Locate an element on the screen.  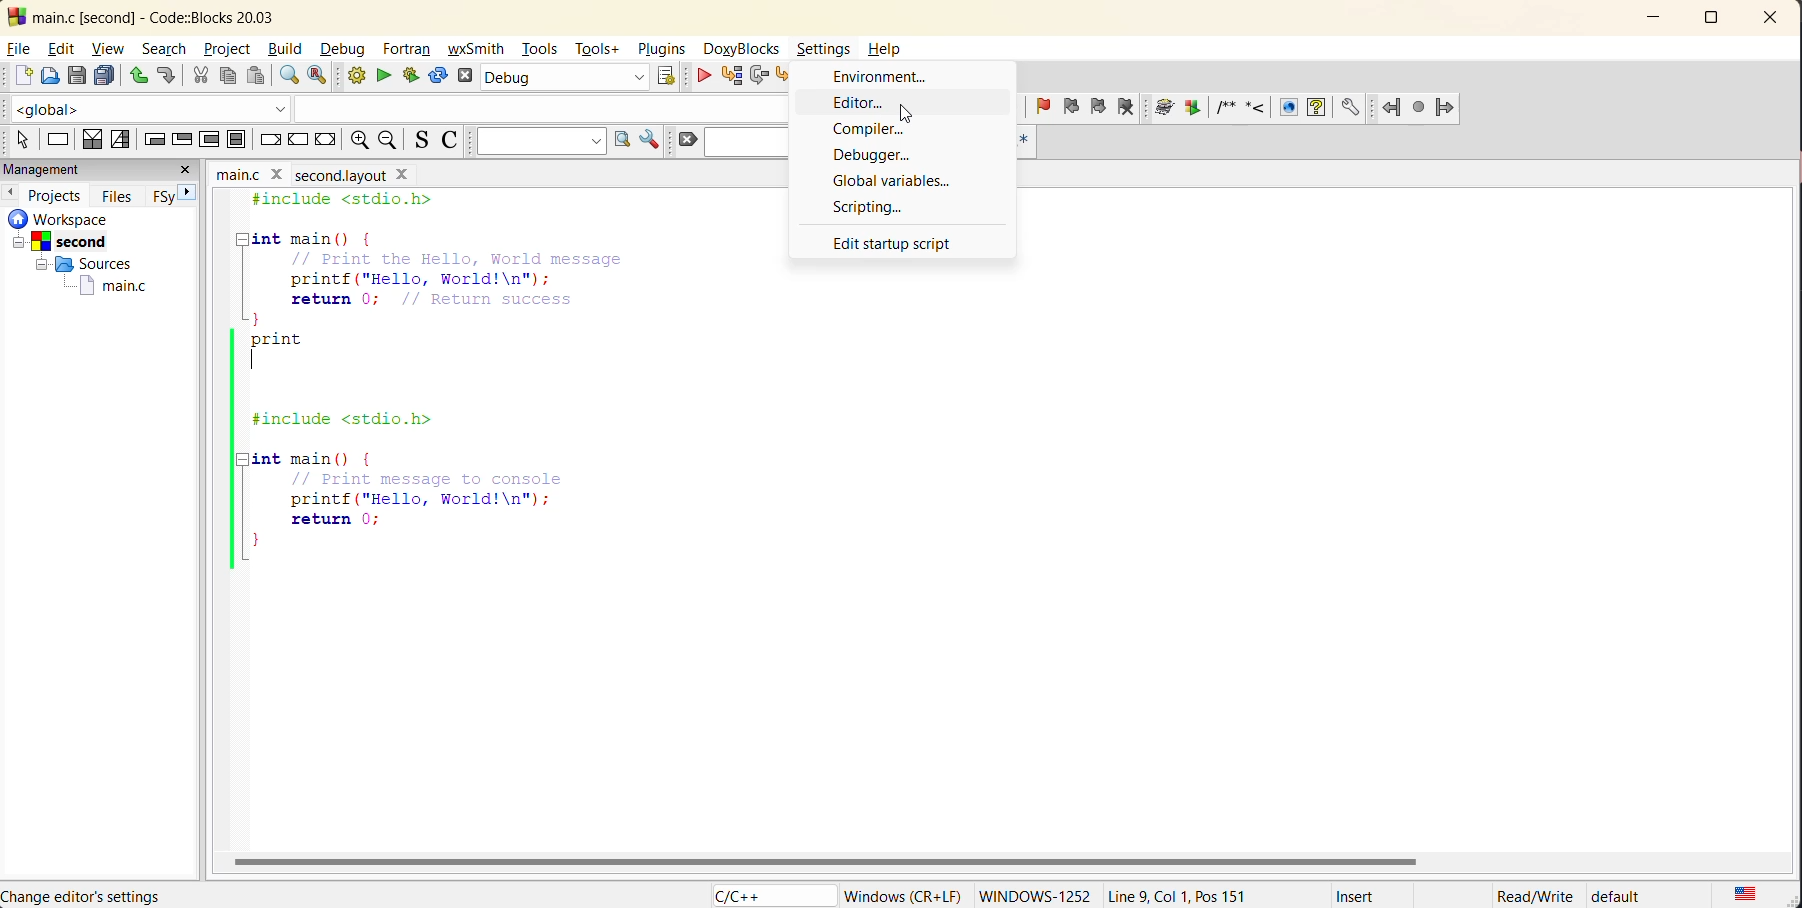
jump backword is located at coordinates (1392, 108).